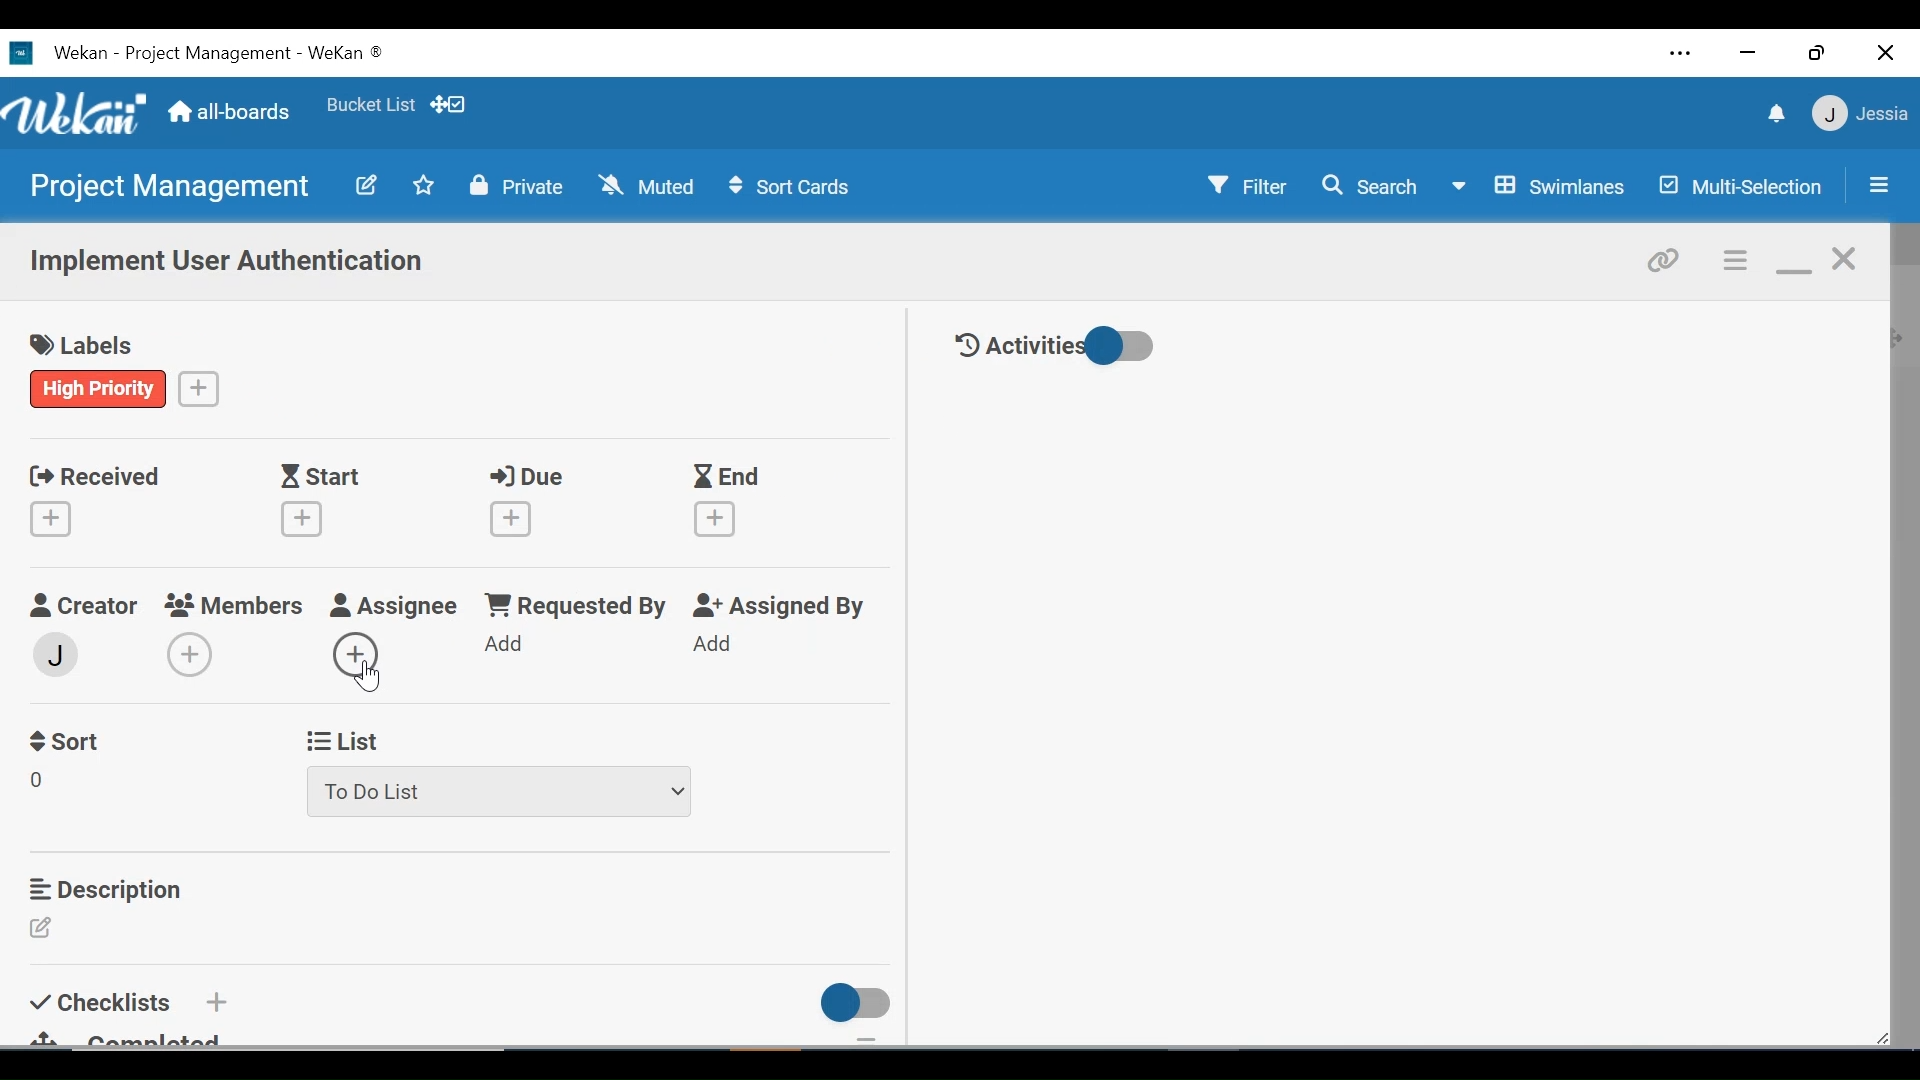  Describe the element at coordinates (1665, 258) in the screenshot. I see `Copy link to card` at that location.